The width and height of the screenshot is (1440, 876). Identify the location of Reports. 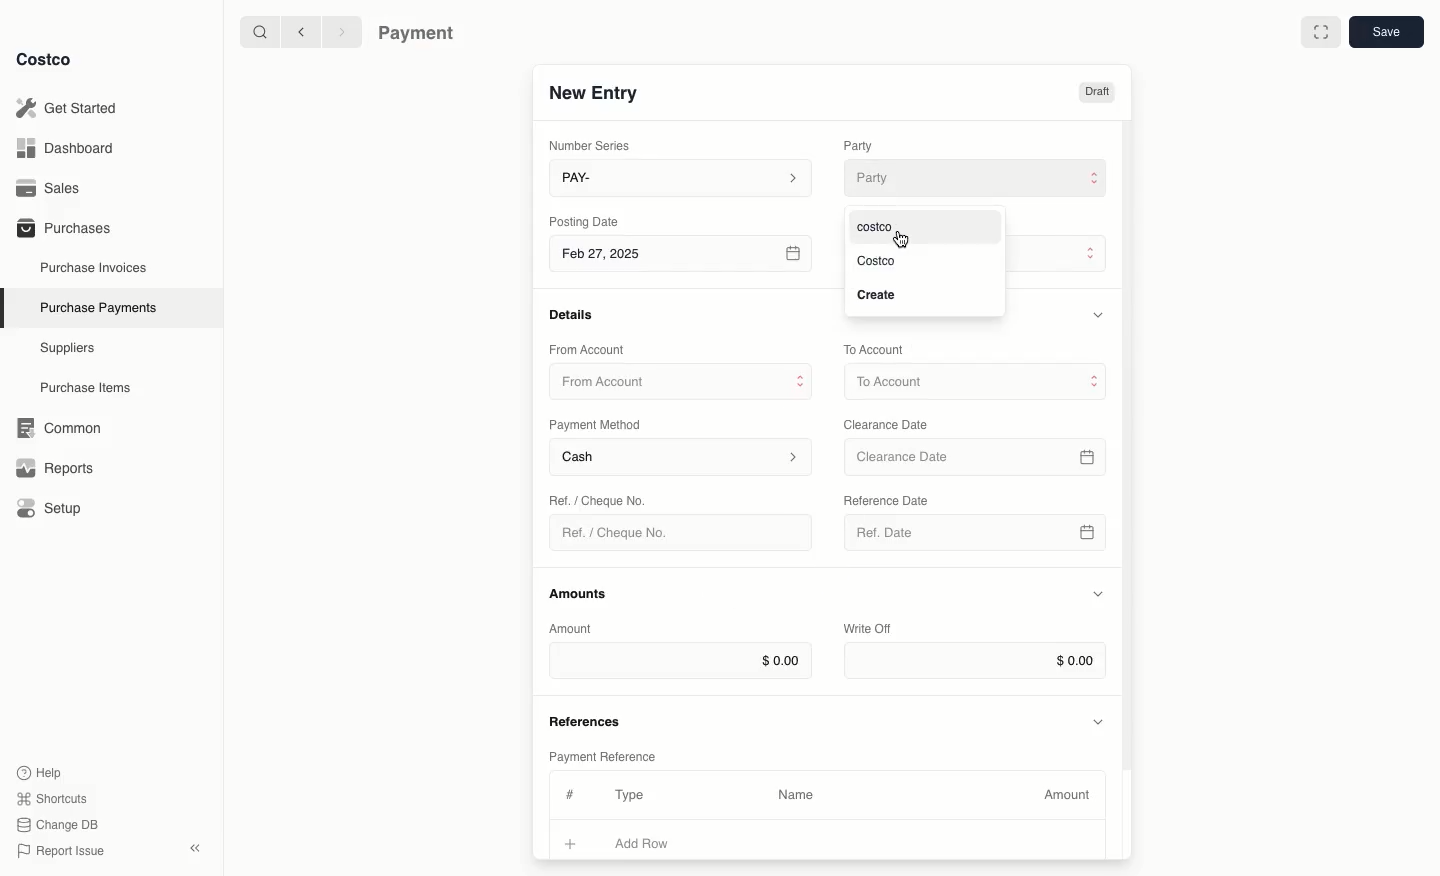
(52, 465).